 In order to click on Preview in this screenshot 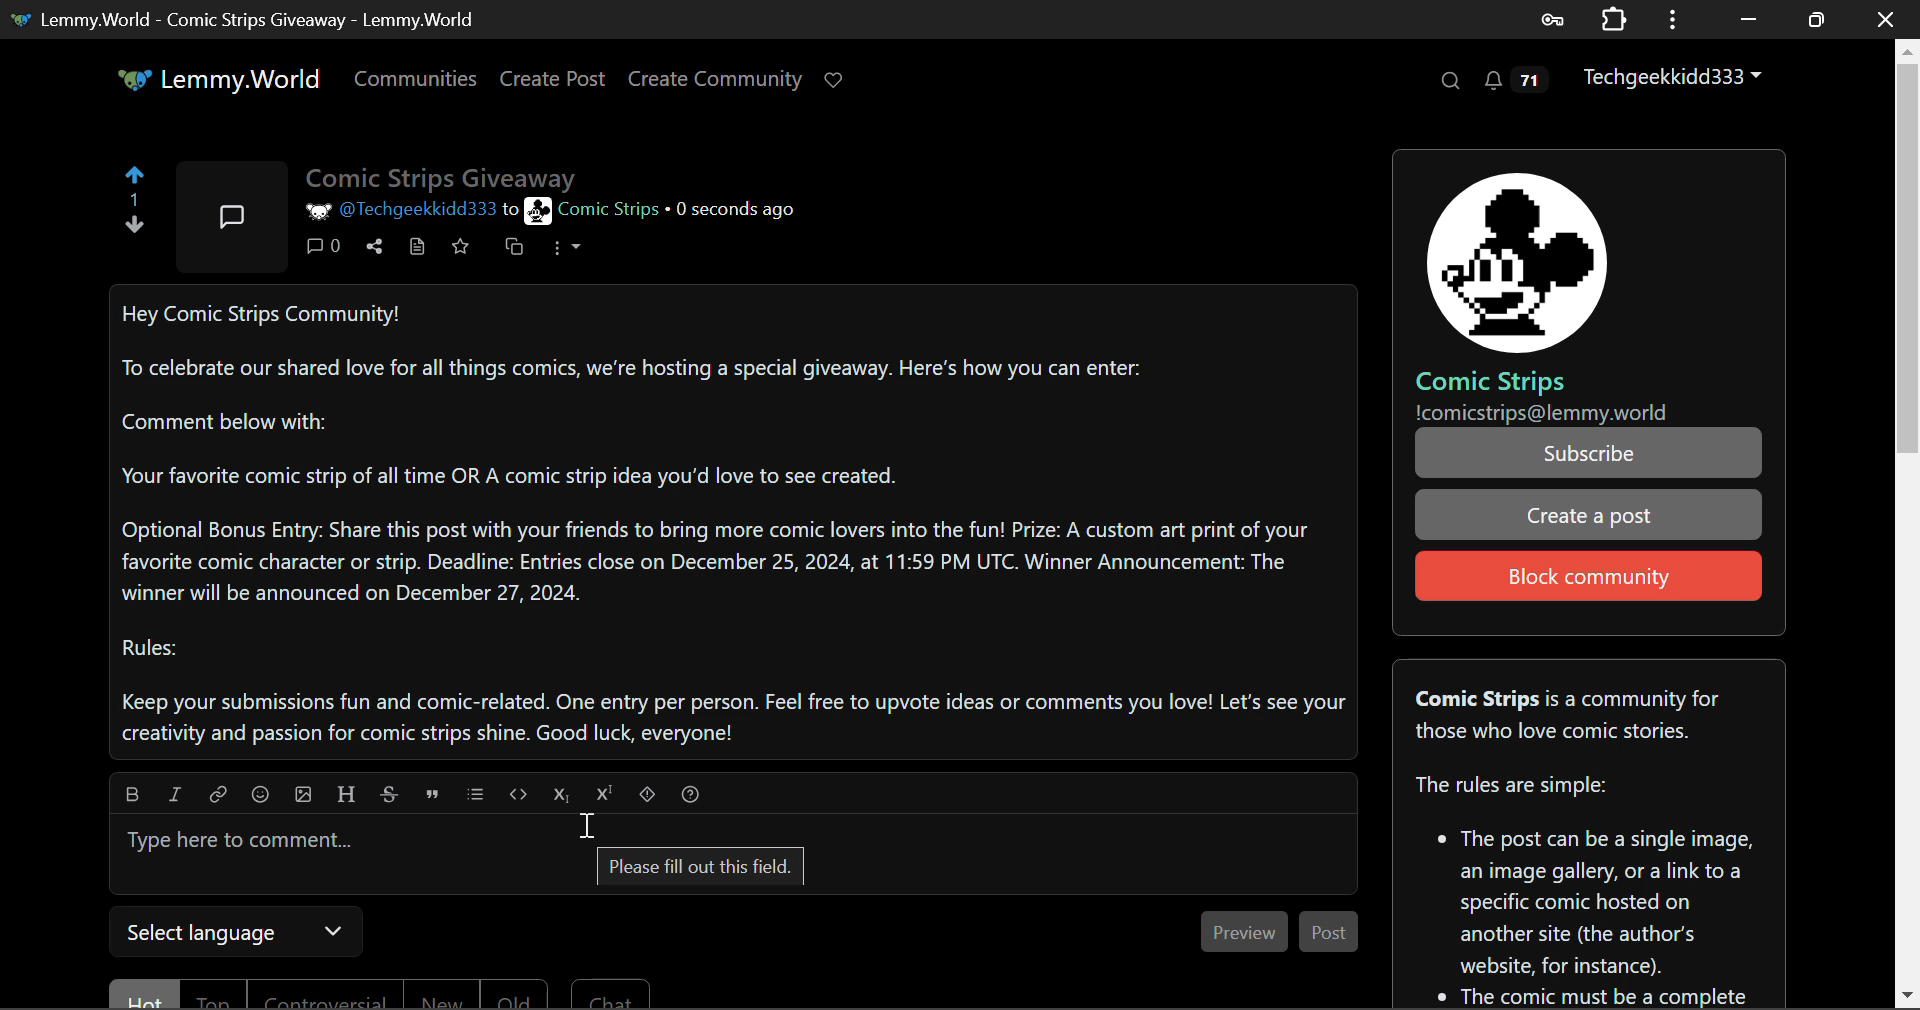, I will do `click(1242, 931)`.